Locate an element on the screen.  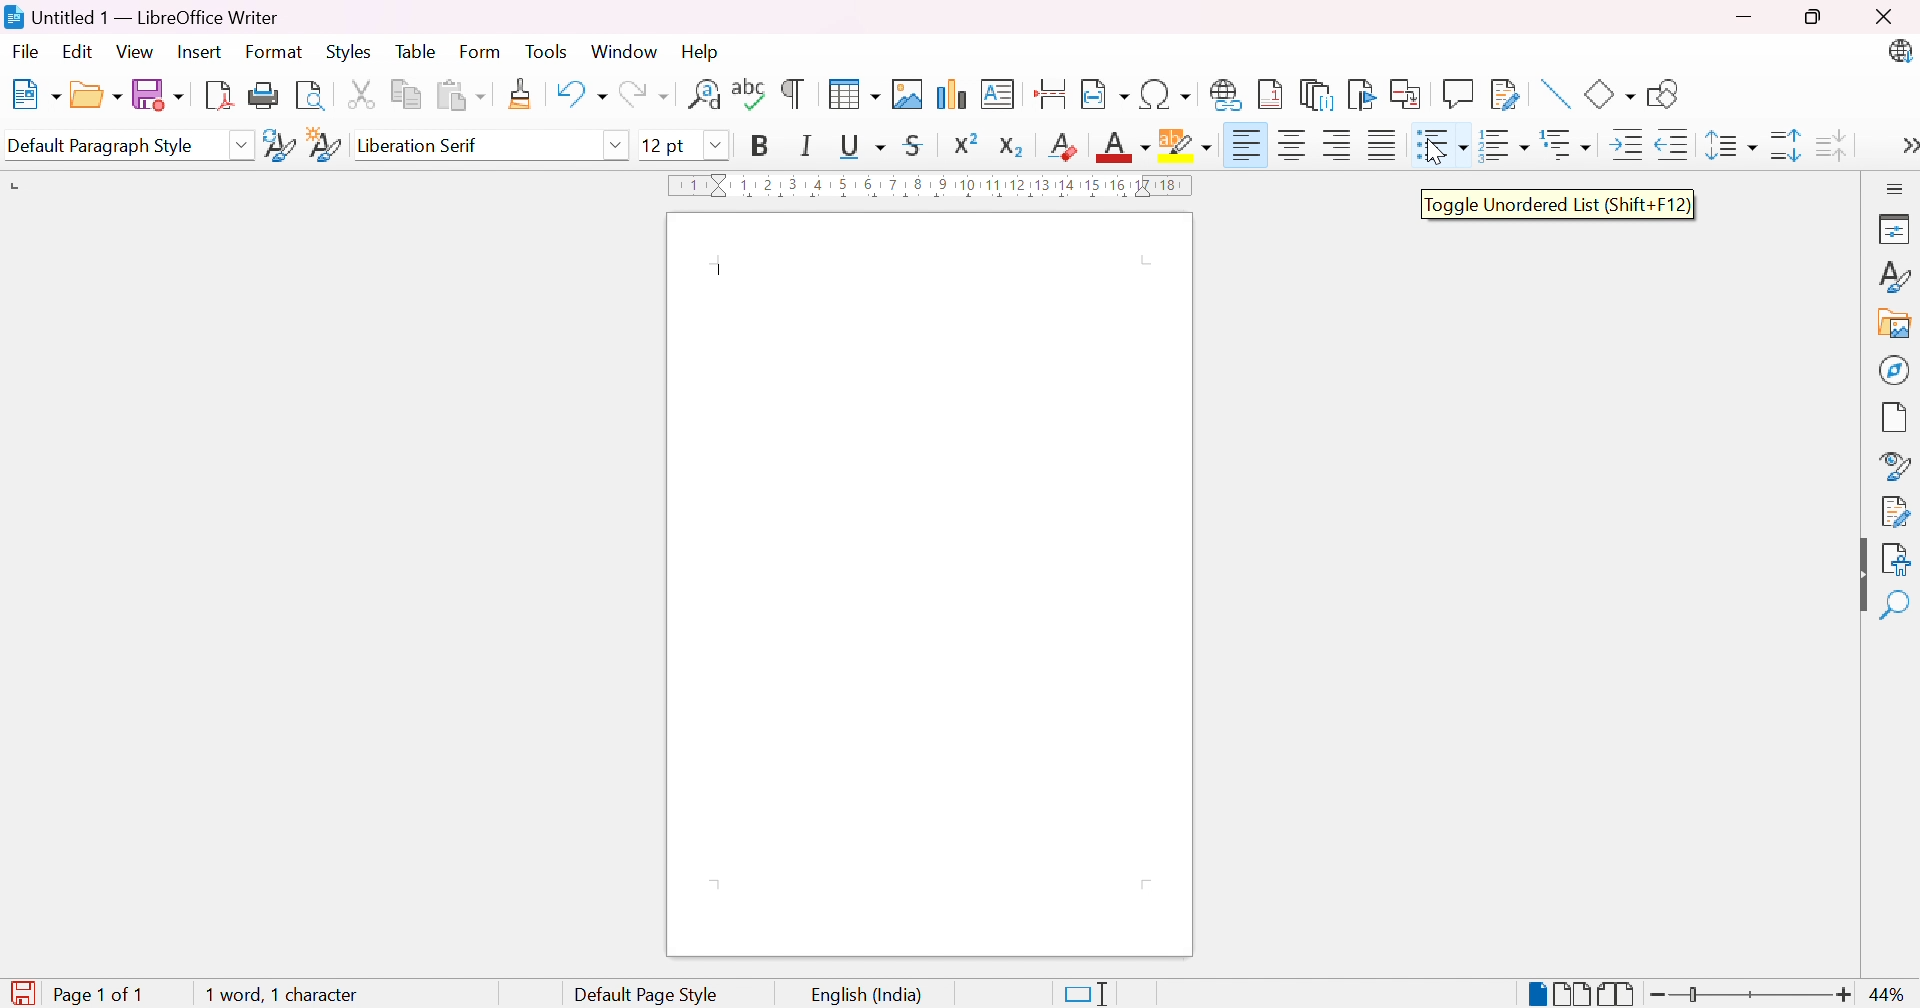
Default paragraph style is located at coordinates (105, 148).